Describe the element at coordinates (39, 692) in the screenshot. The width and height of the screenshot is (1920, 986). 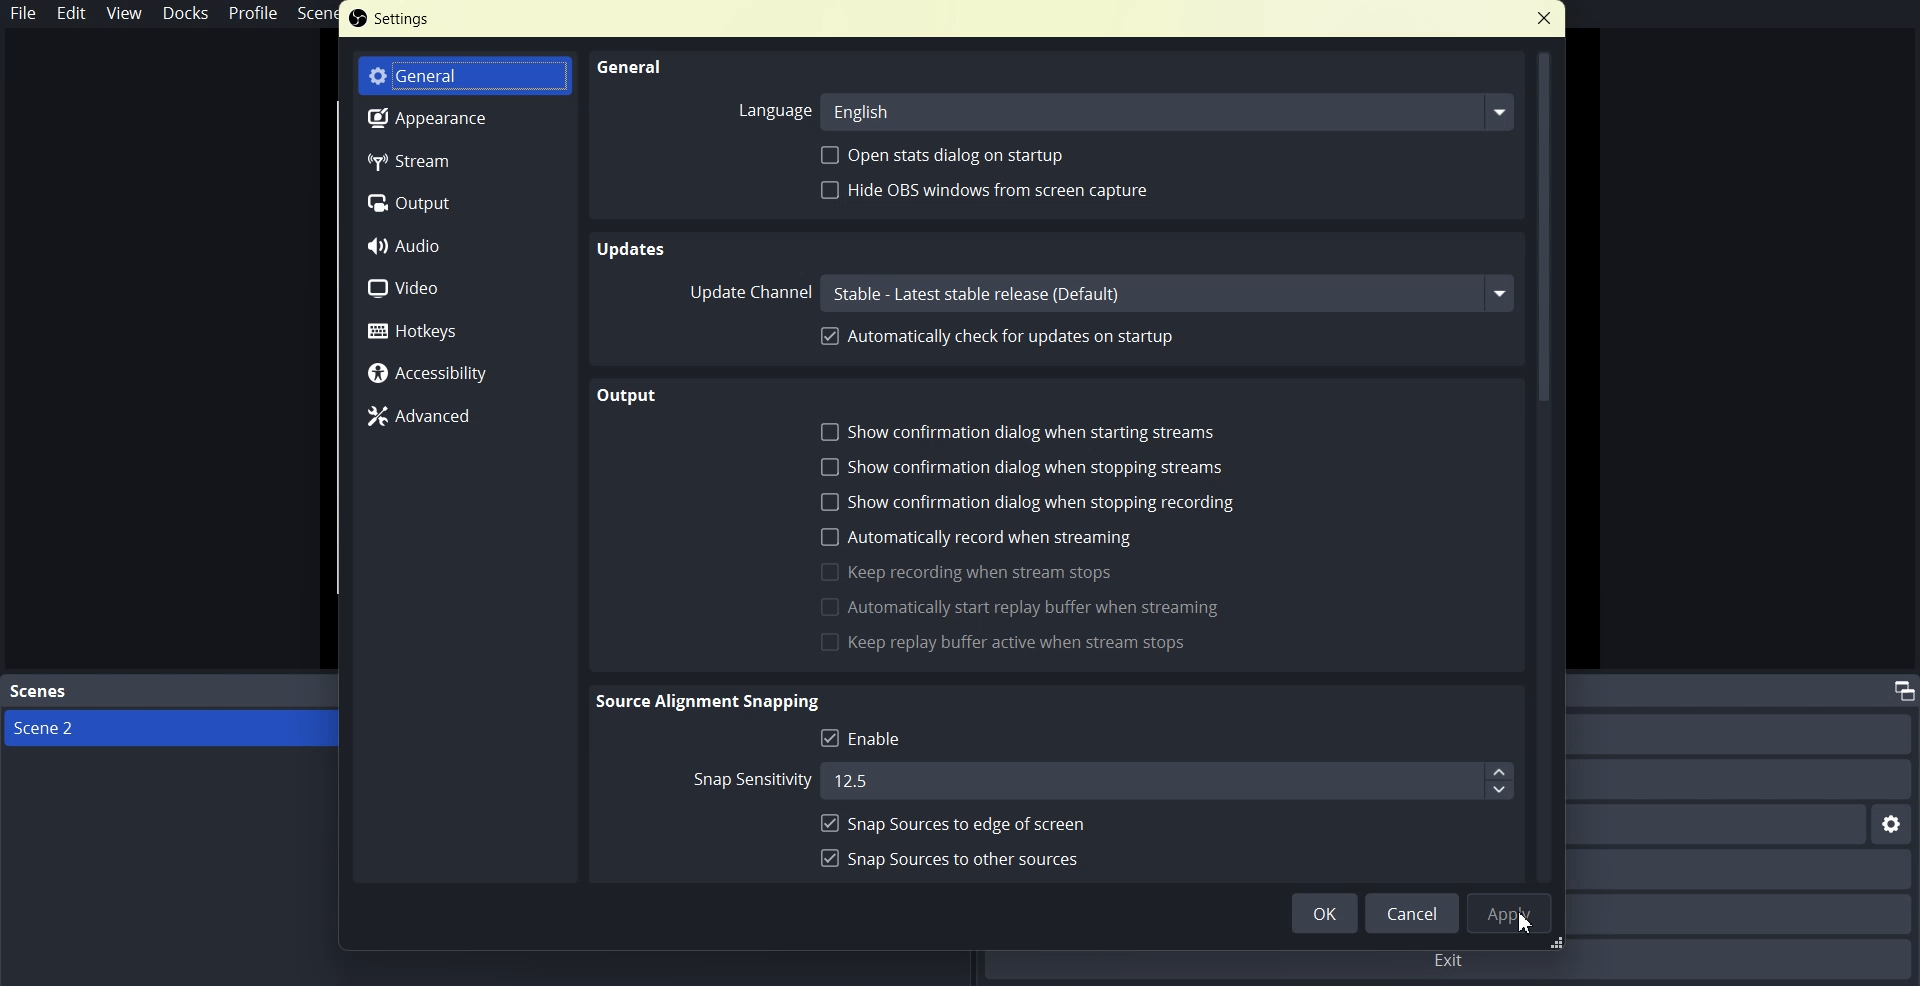
I see `Text` at that location.